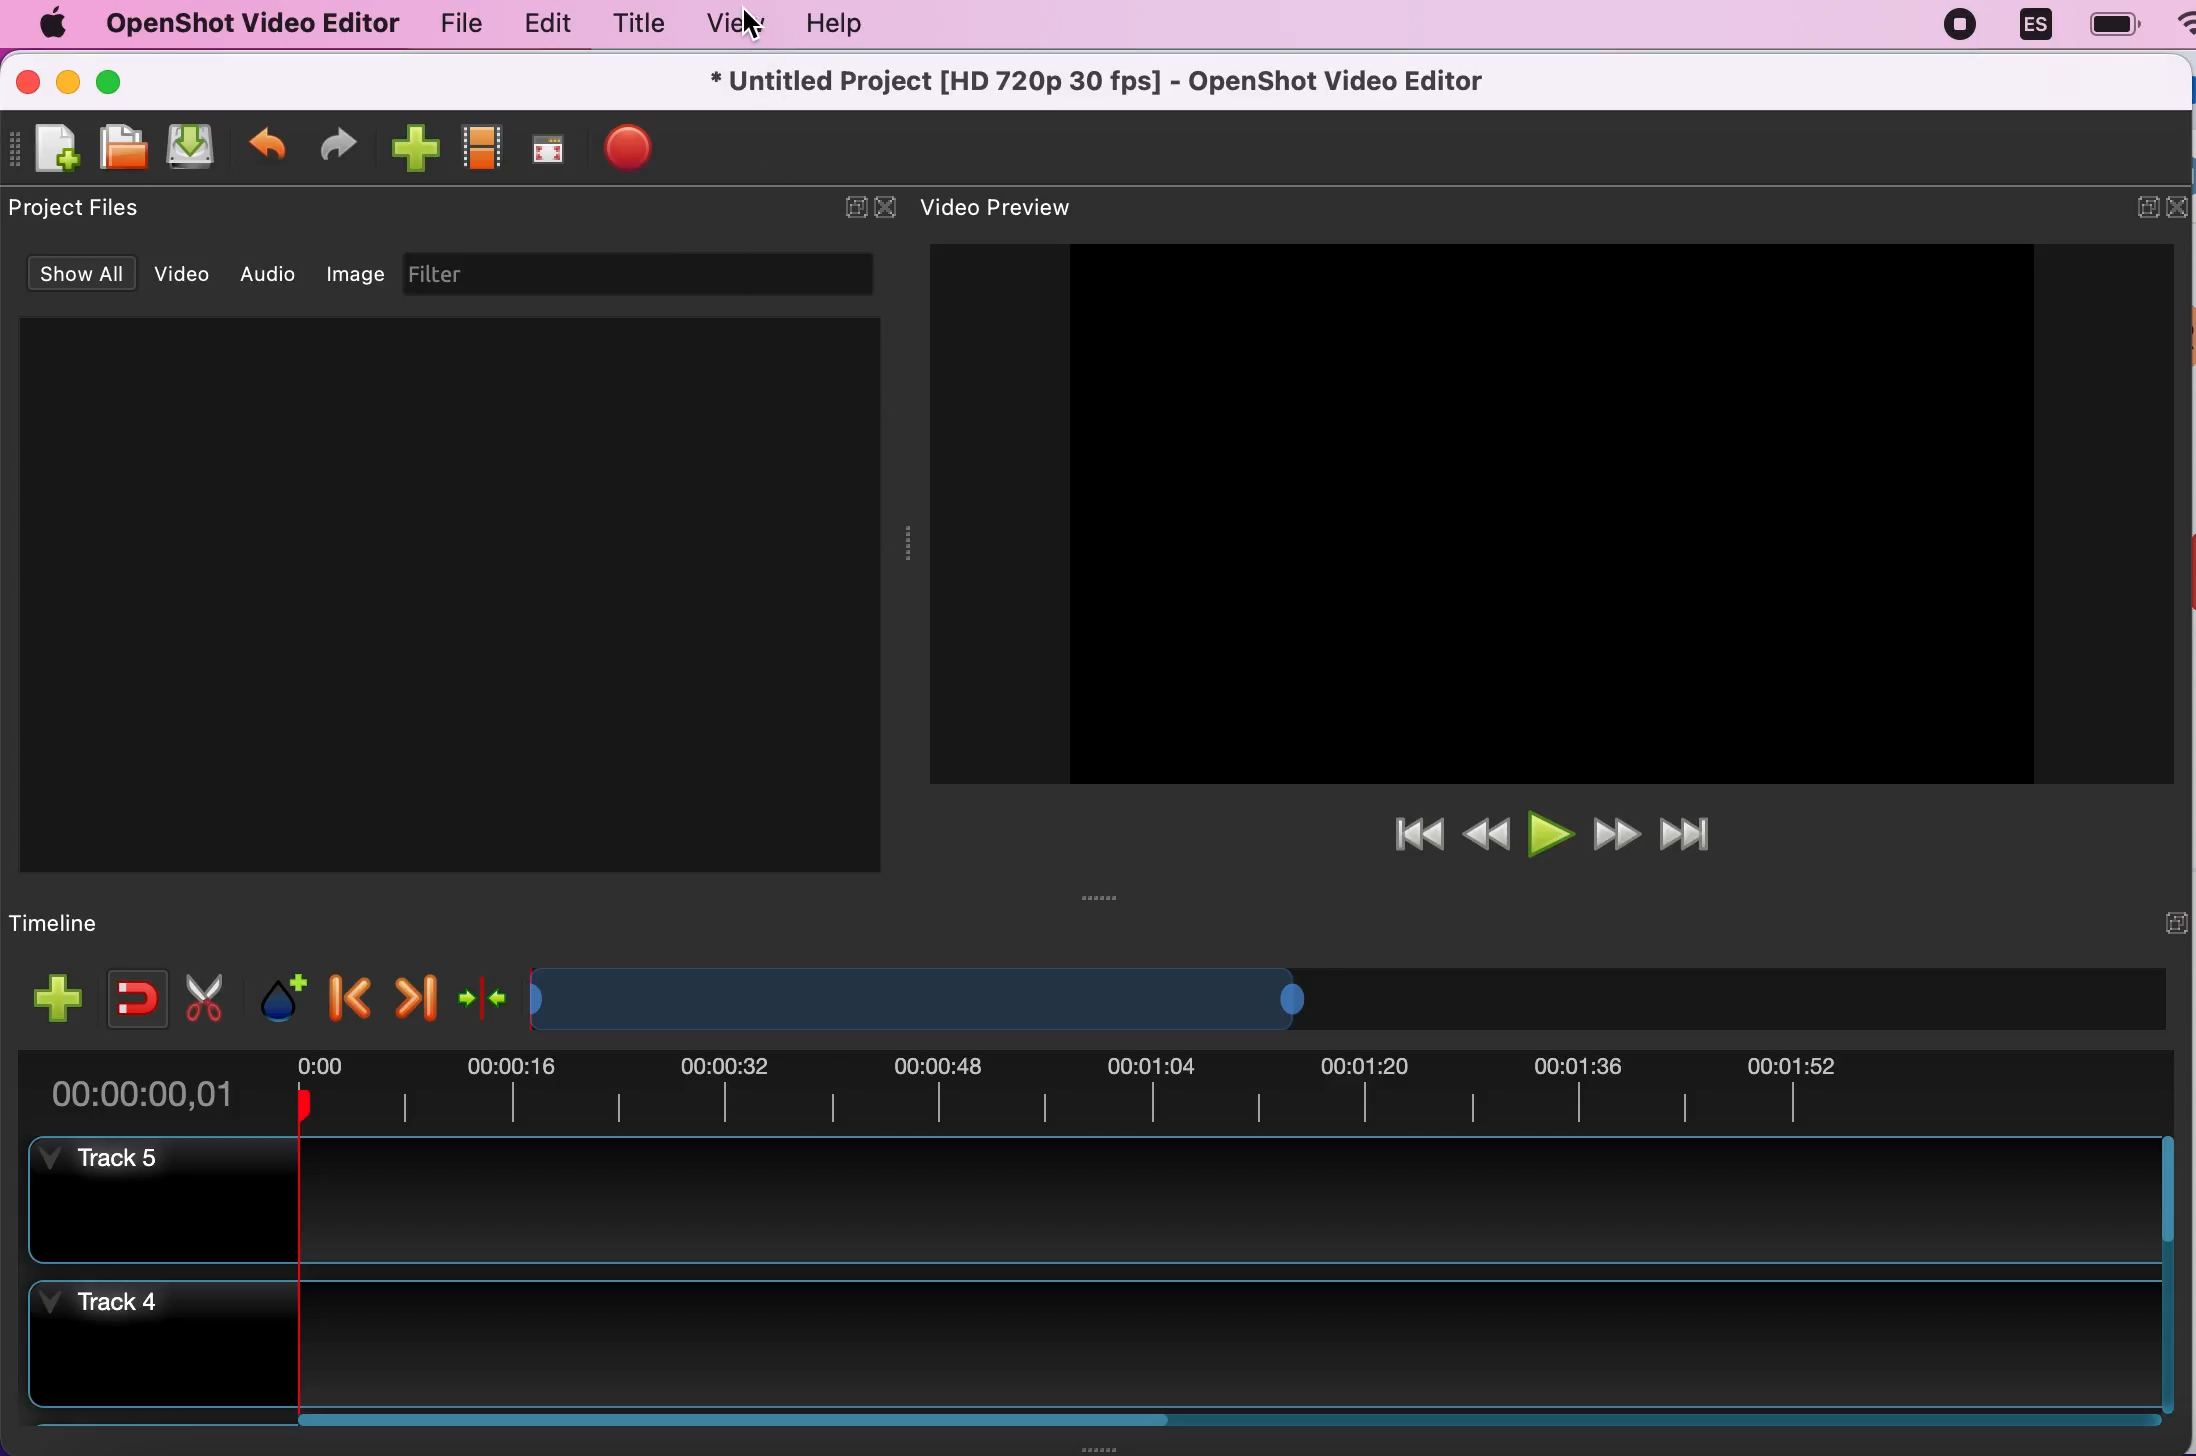 This screenshot has width=2196, height=1456. What do you see at coordinates (843, 205) in the screenshot?
I see `expand/hide` at bounding box center [843, 205].